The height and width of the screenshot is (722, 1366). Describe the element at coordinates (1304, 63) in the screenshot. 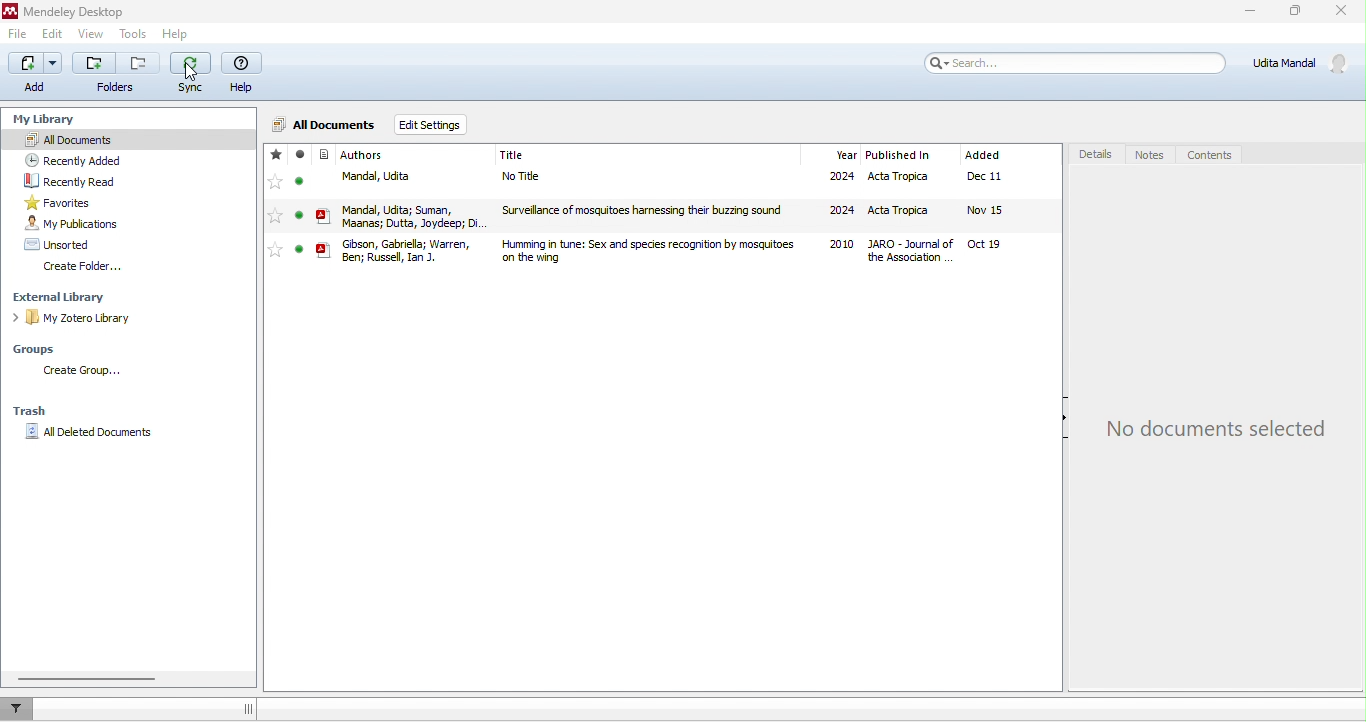

I see `account` at that location.